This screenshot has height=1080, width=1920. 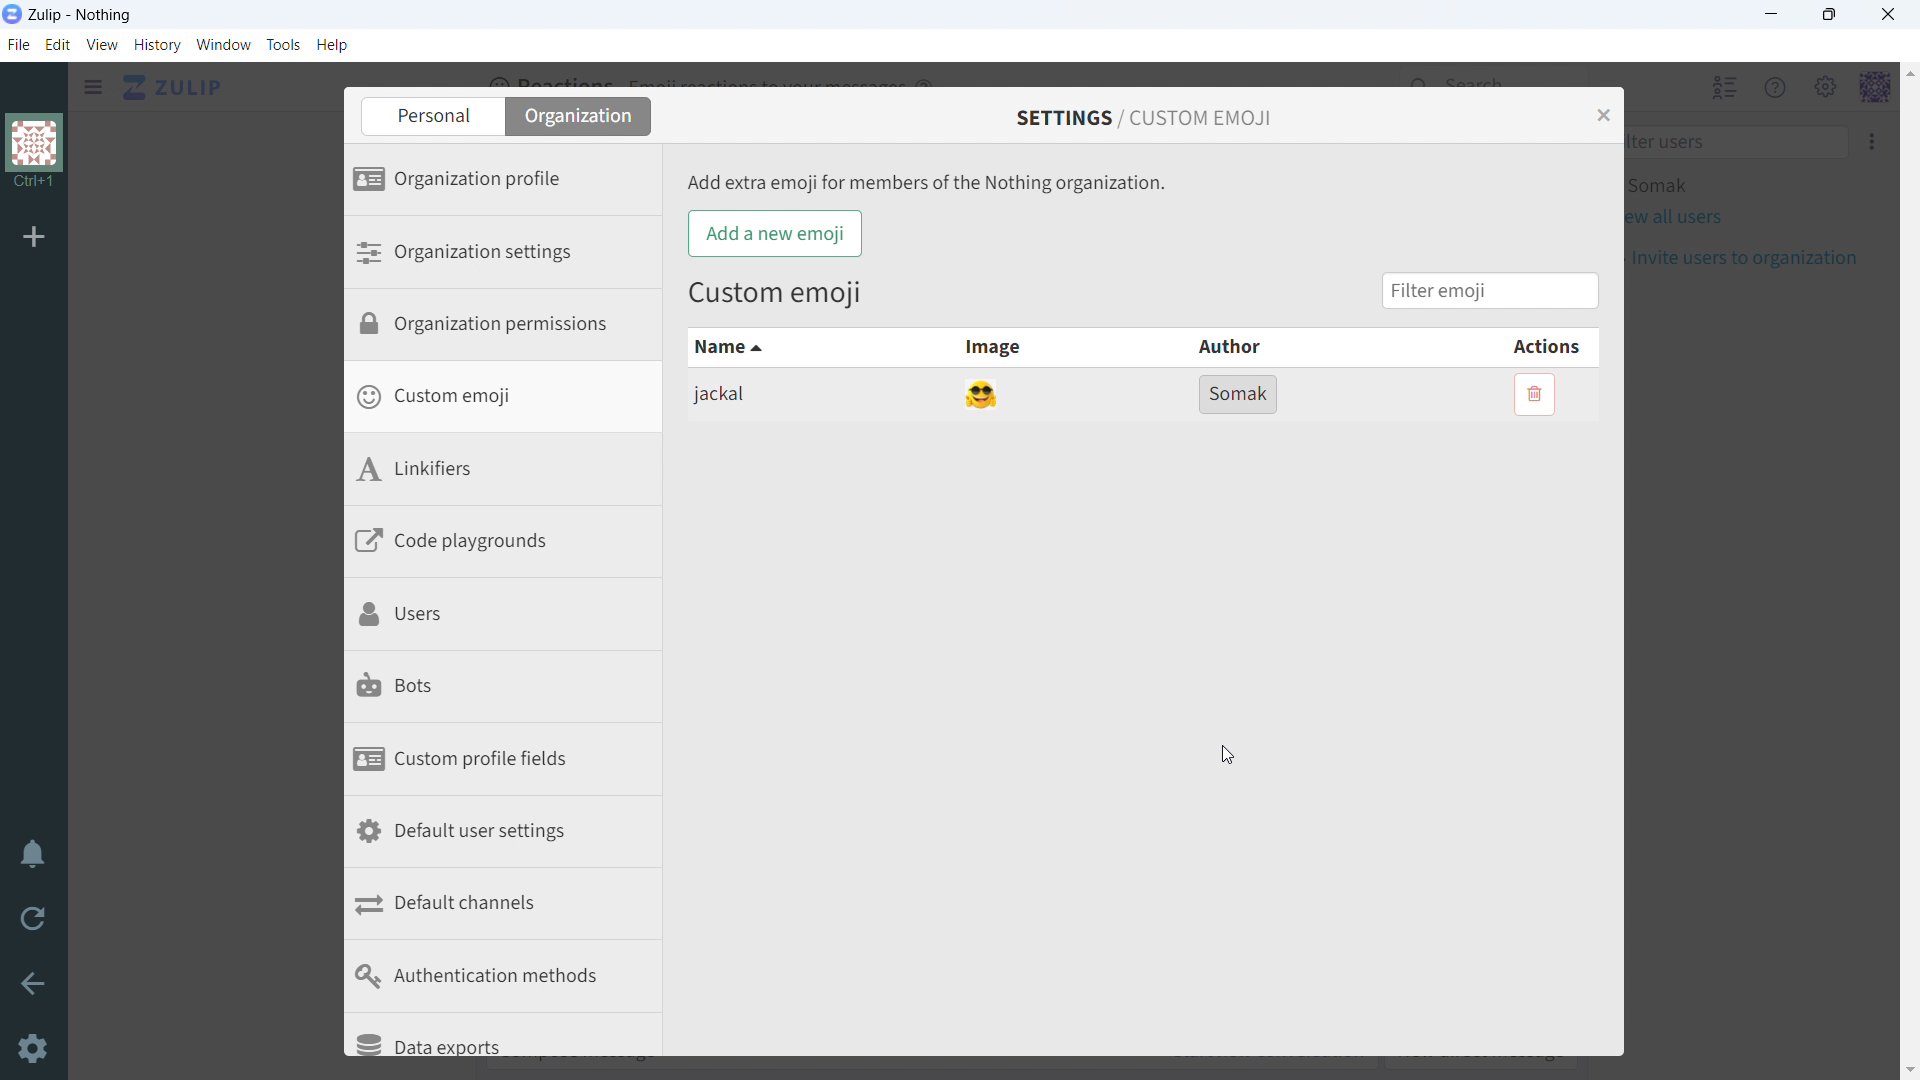 I want to click on main menu, so click(x=1824, y=86).